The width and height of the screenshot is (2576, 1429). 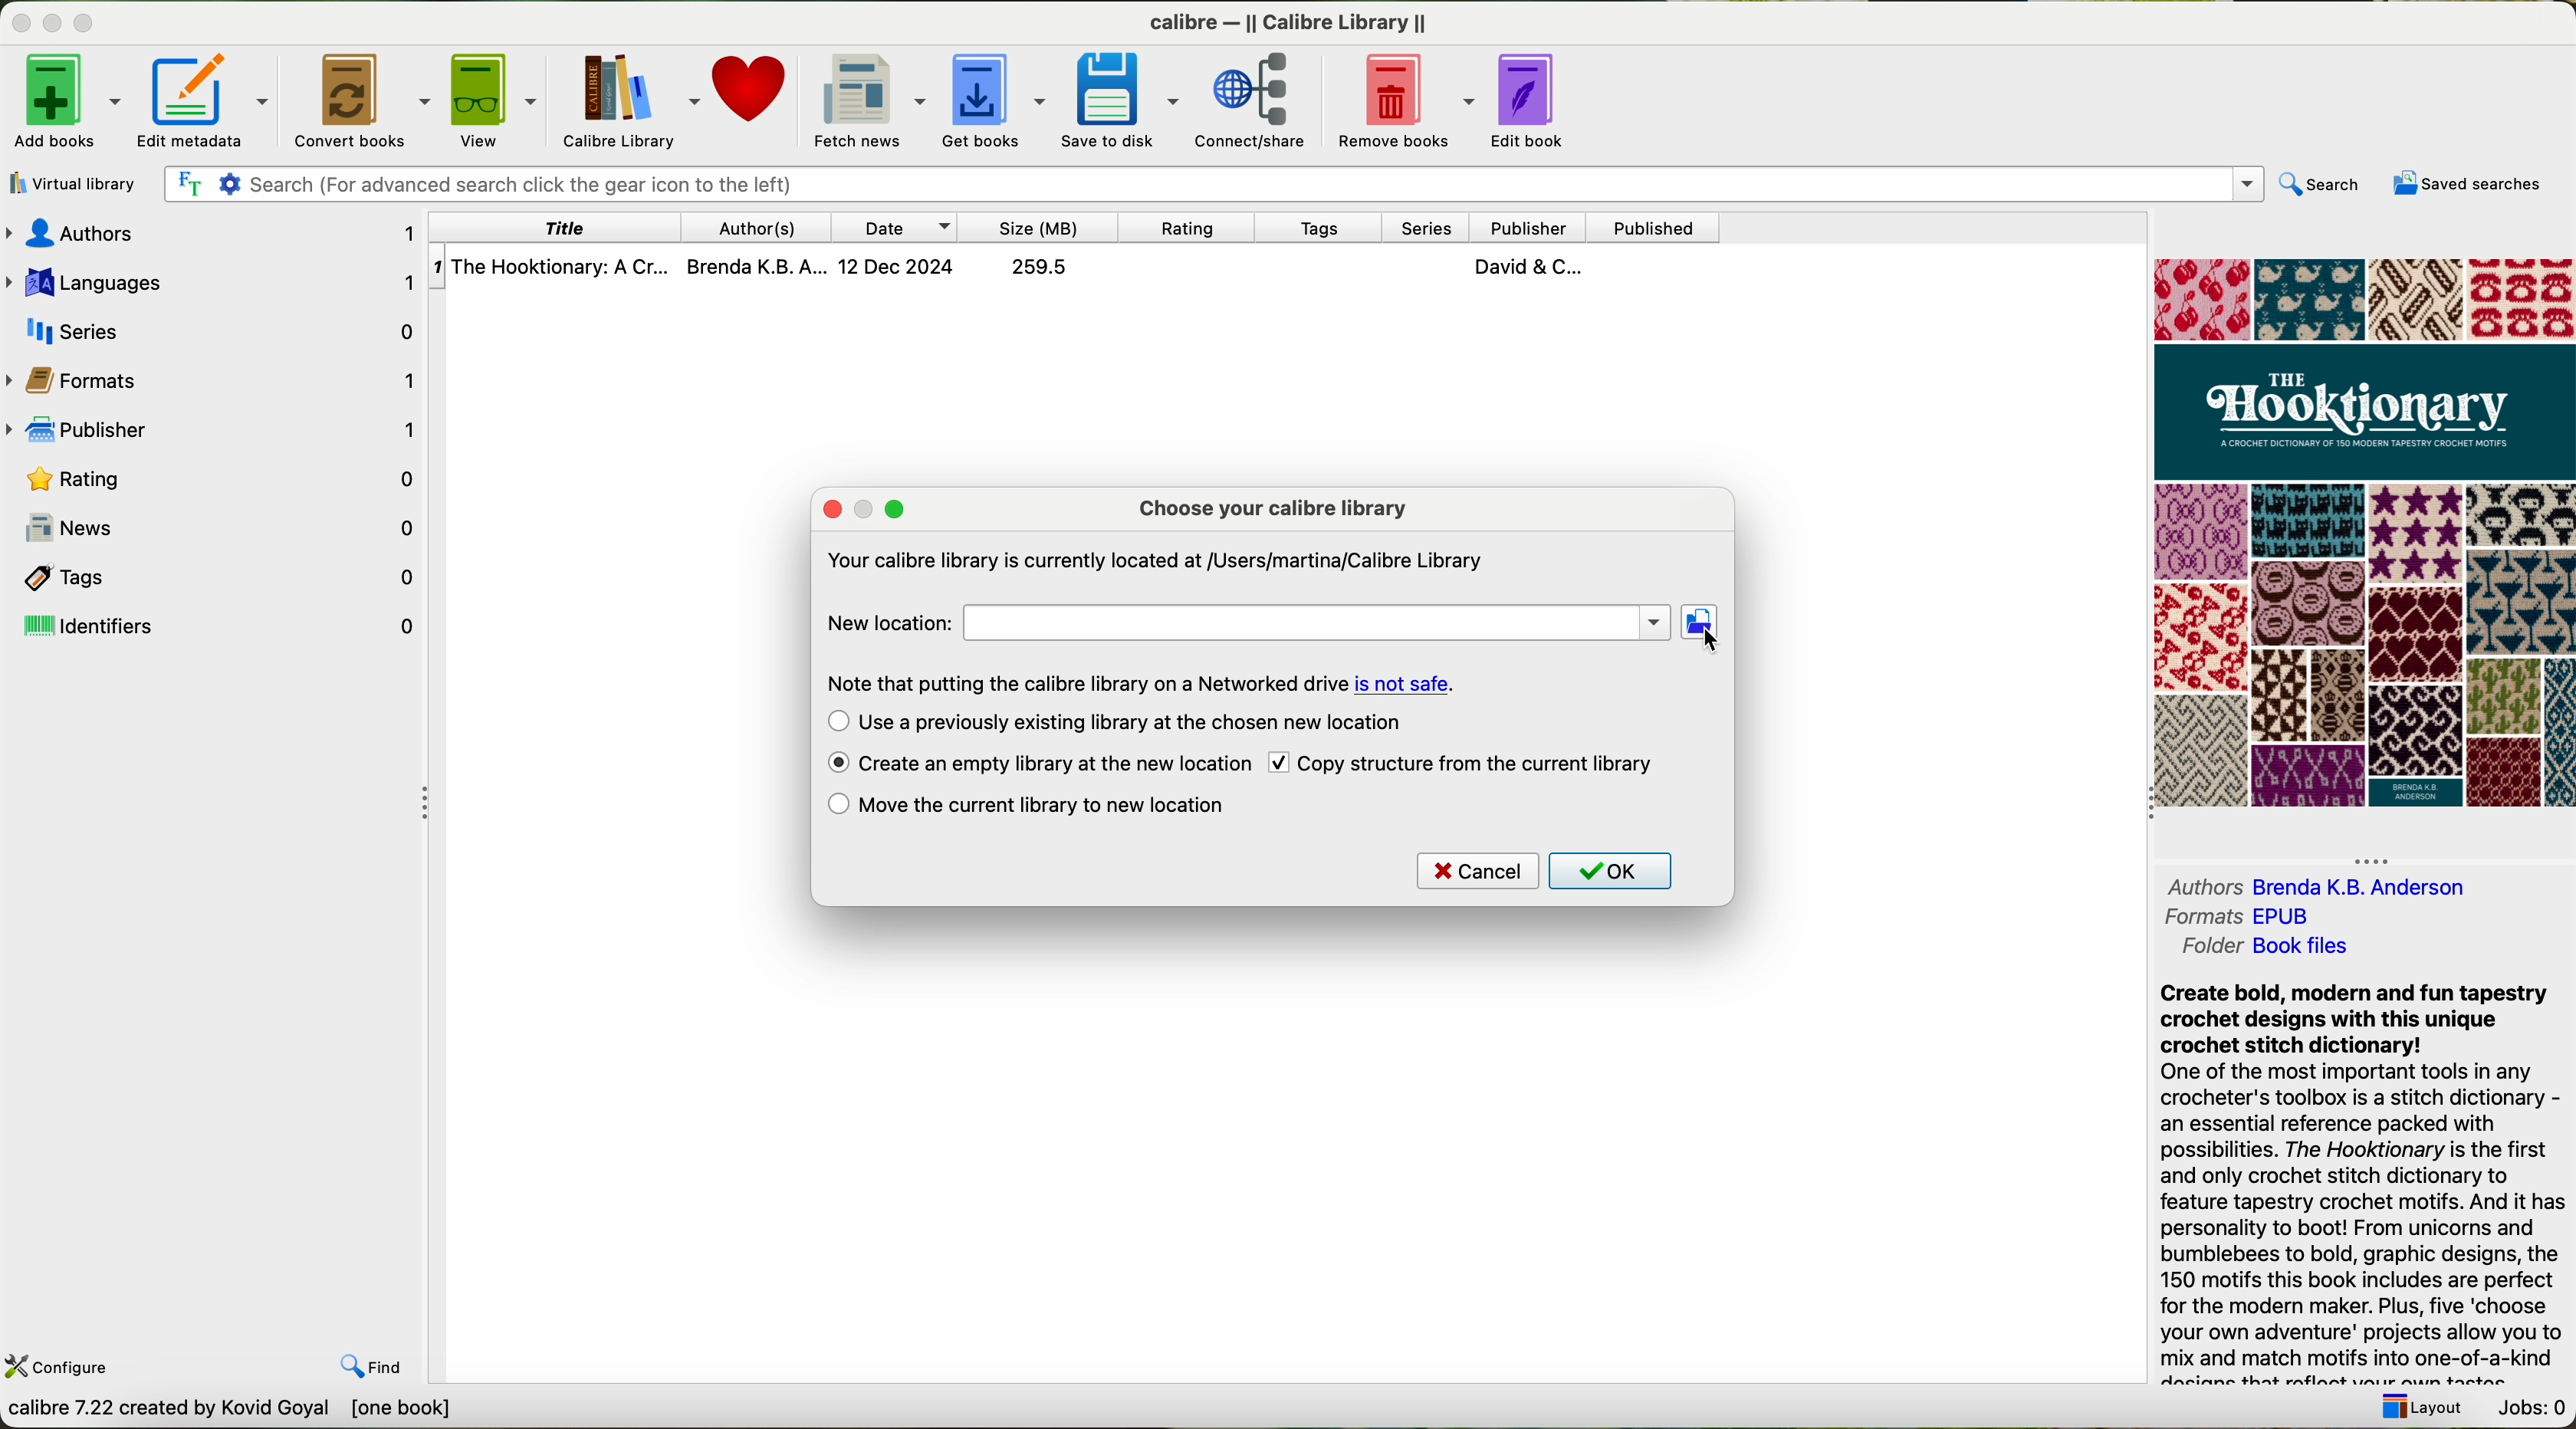 I want to click on series, so click(x=1423, y=225).